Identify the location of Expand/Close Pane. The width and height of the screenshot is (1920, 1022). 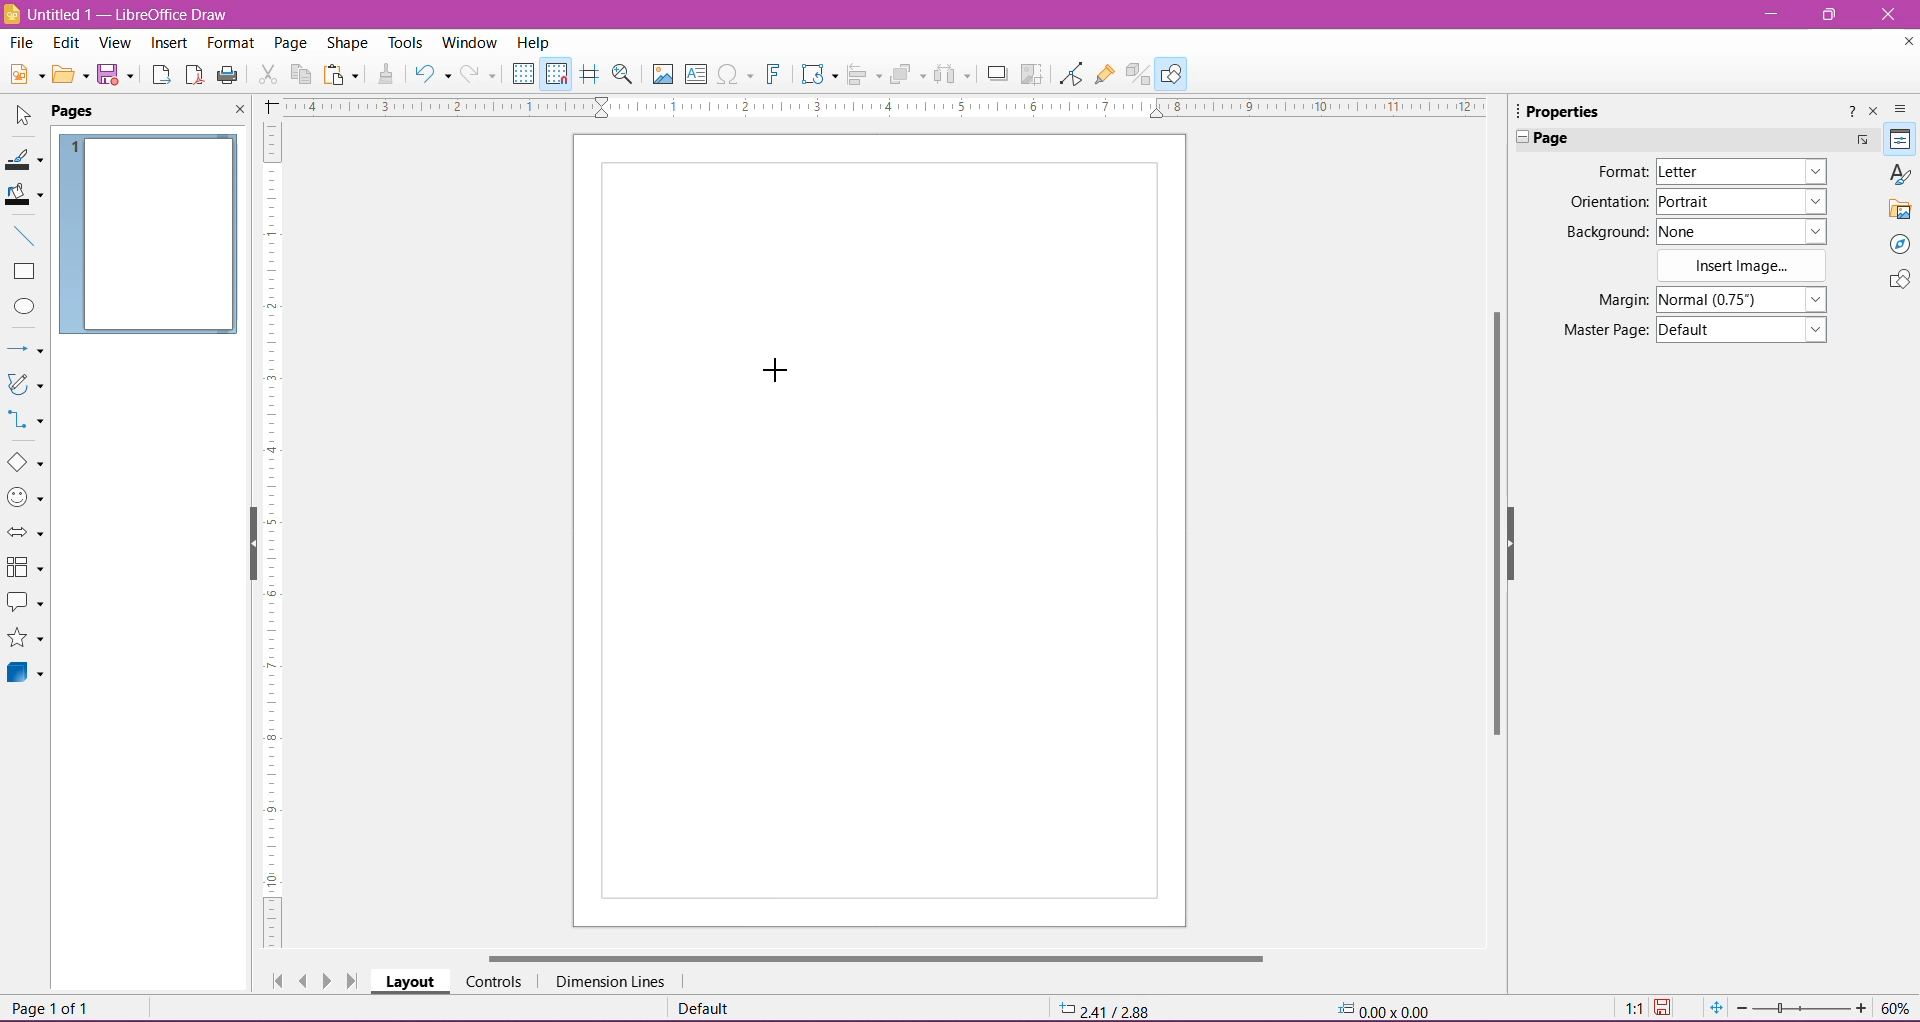
(1515, 138).